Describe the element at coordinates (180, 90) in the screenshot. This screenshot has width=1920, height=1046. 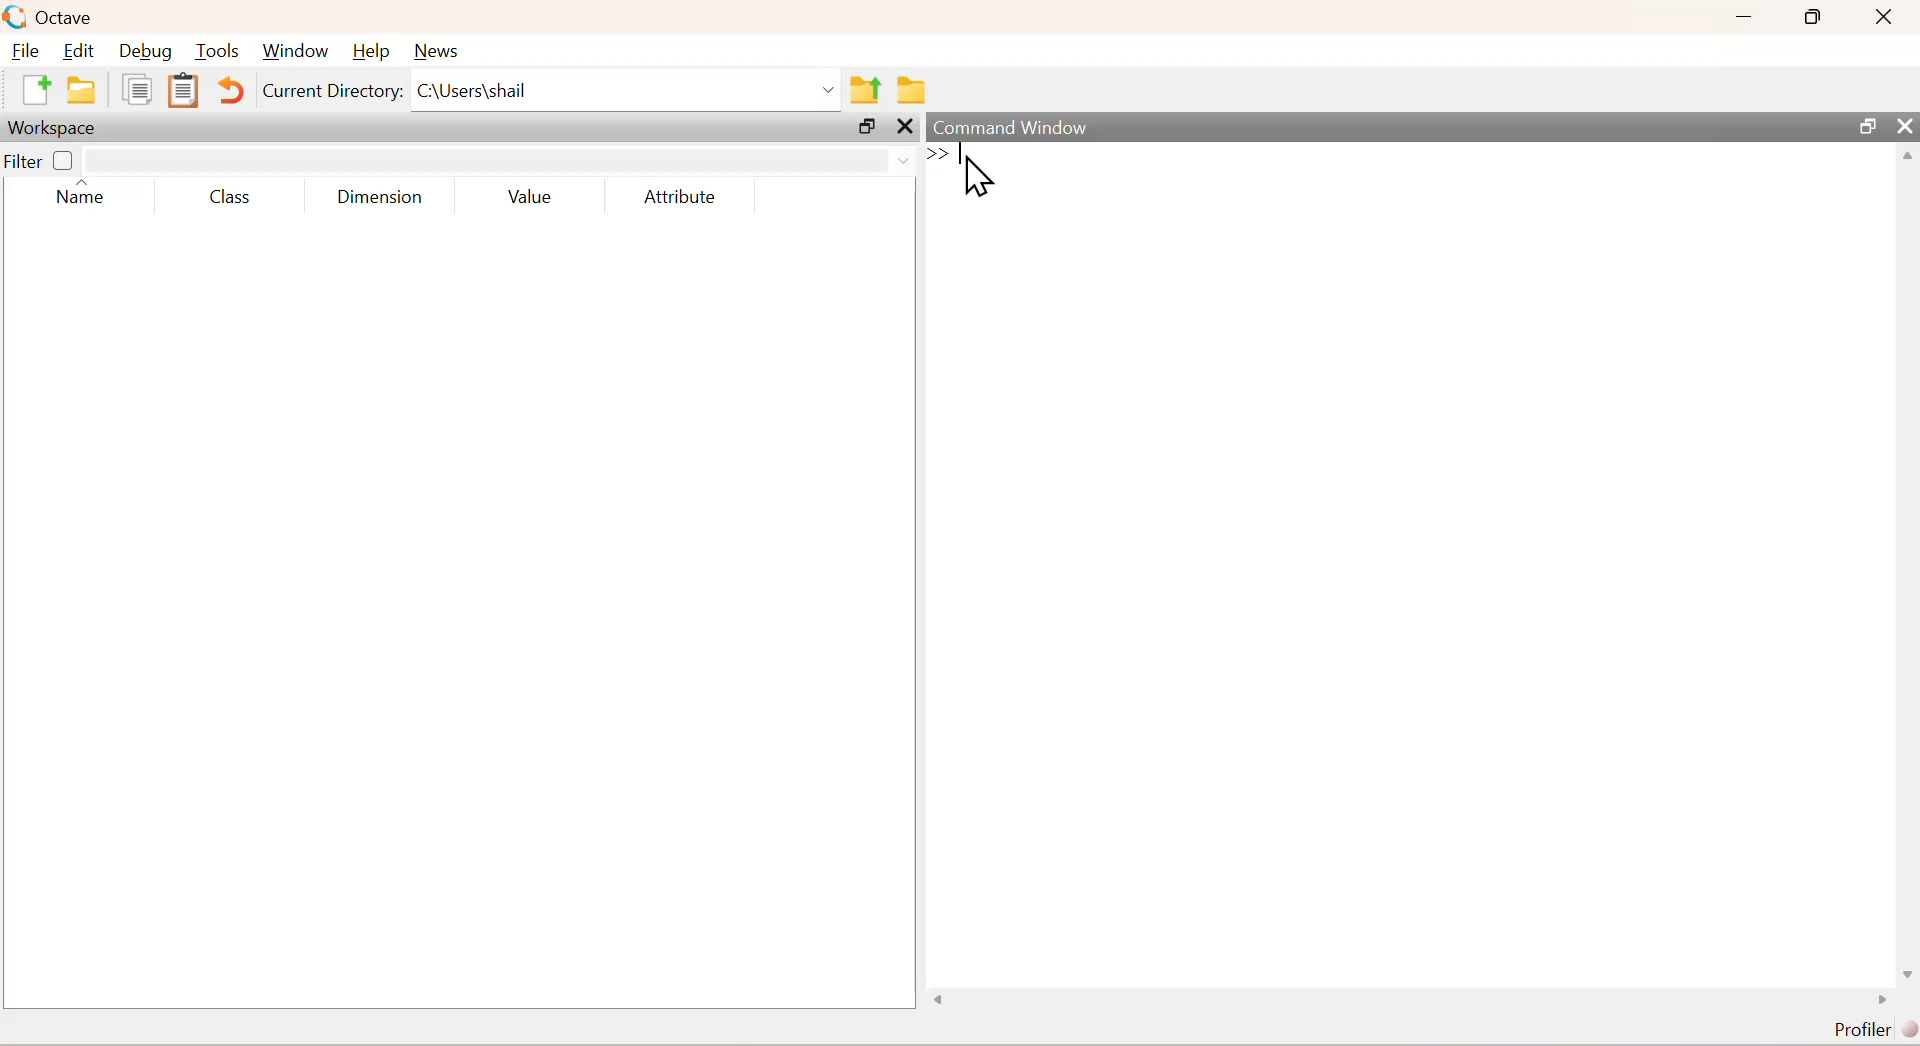
I see `Paste` at that location.